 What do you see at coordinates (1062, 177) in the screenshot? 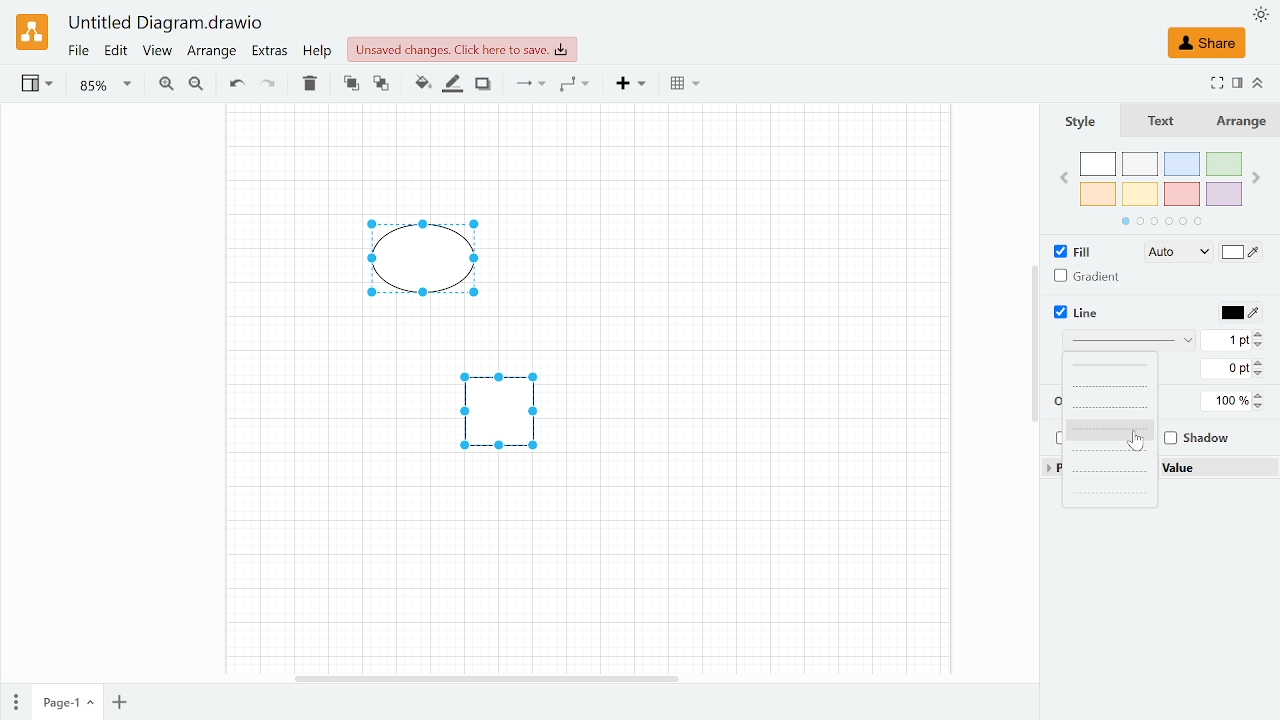
I see `Previous` at bounding box center [1062, 177].